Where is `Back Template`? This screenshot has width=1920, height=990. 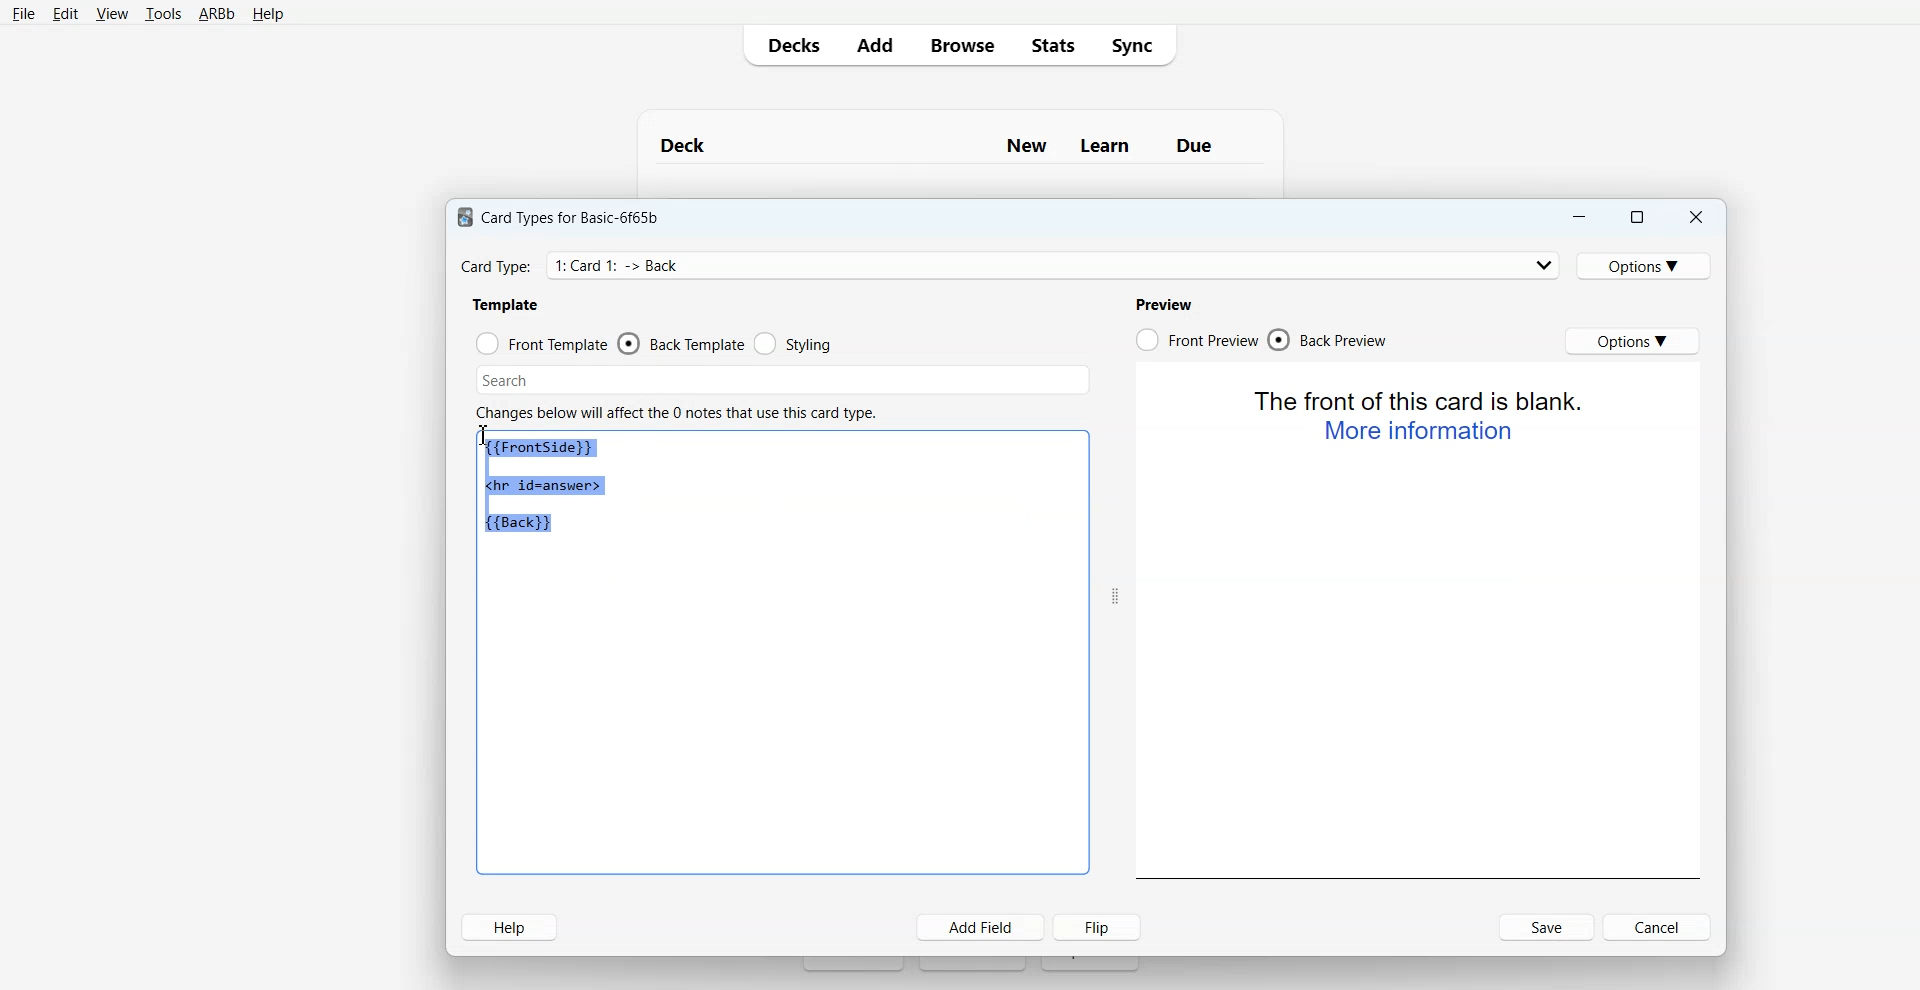
Back Template is located at coordinates (680, 343).